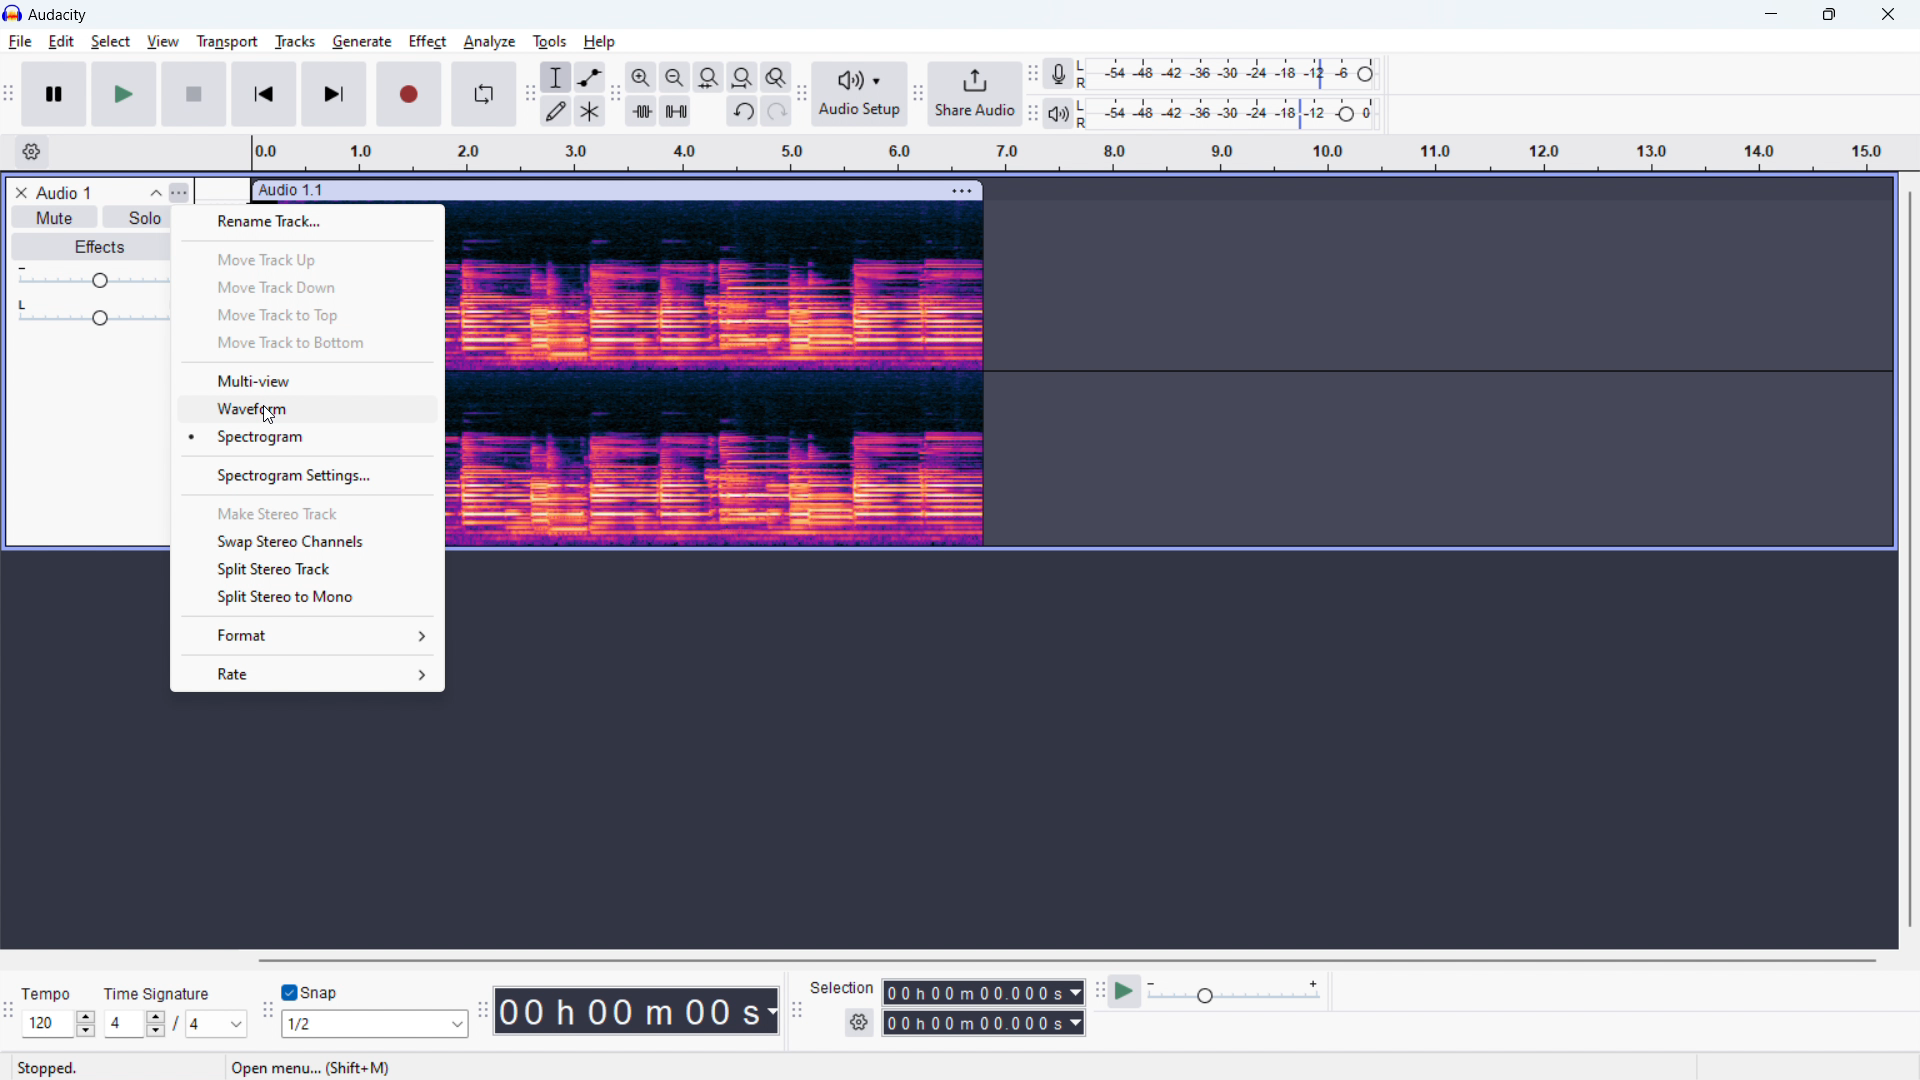 The height and width of the screenshot is (1080, 1920). Describe the element at coordinates (775, 76) in the screenshot. I see `toggle zoom` at that location.